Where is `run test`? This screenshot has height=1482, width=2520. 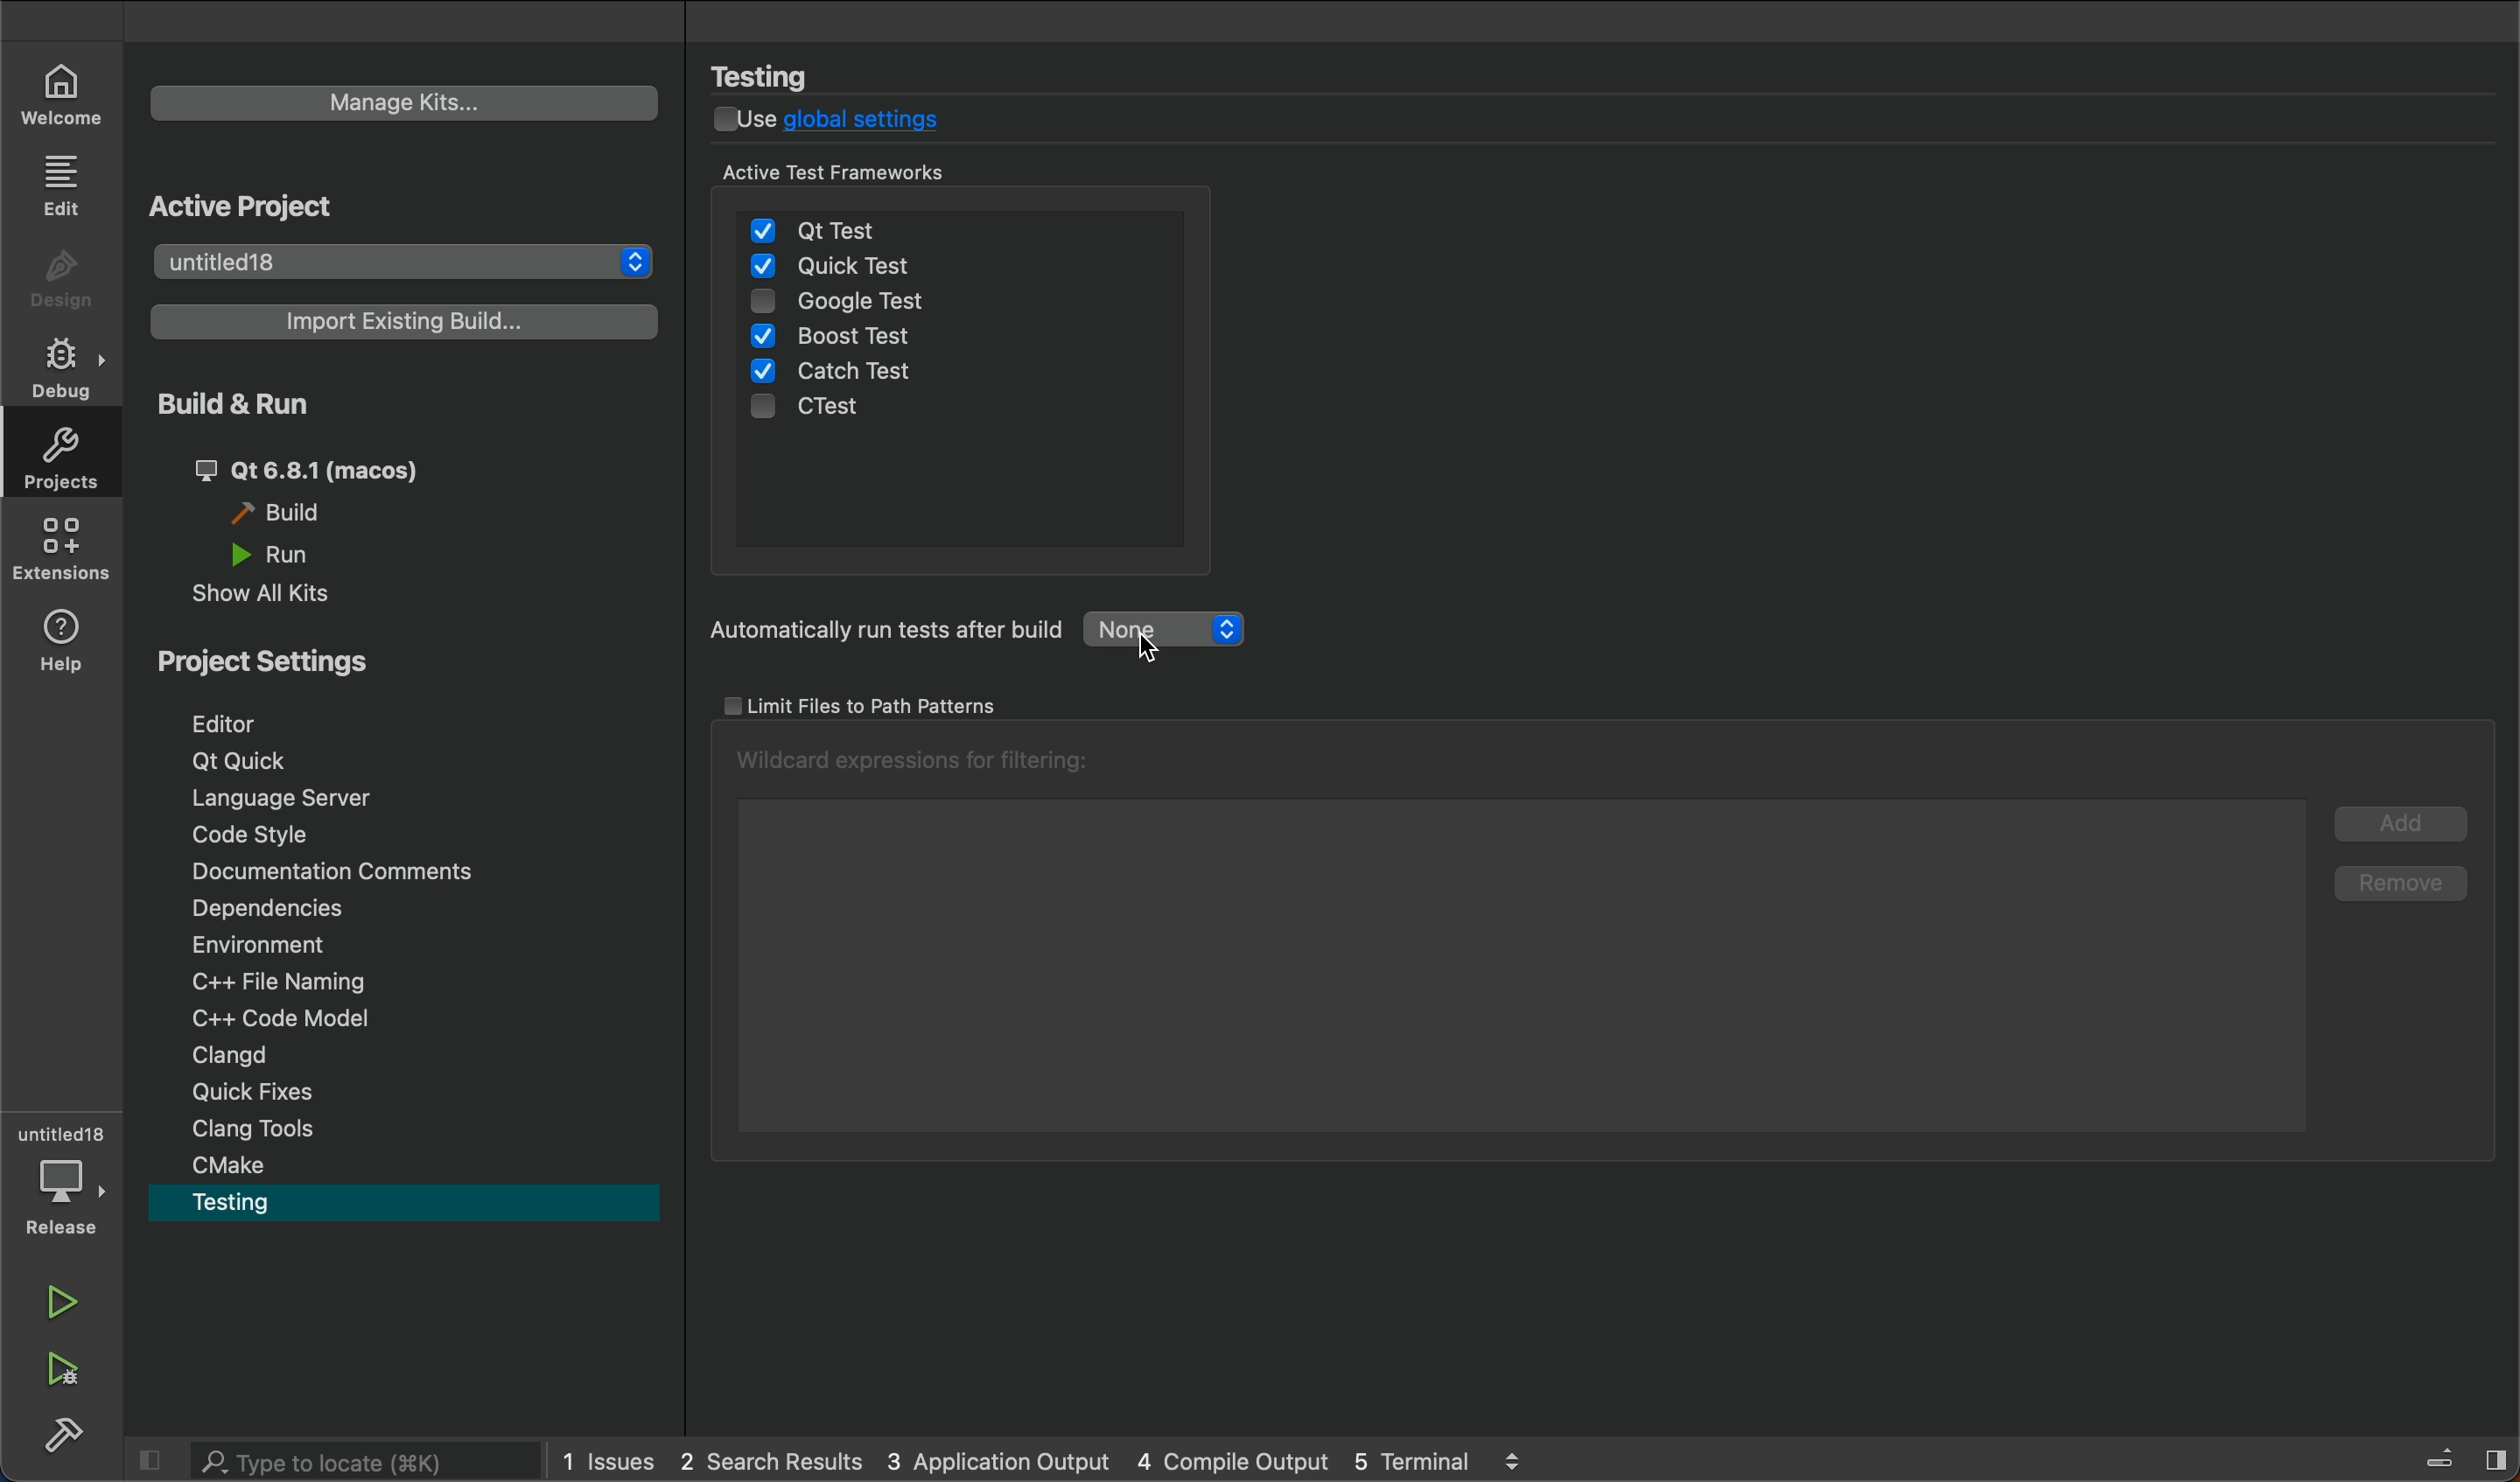 run test is located at coordinates (1020, 632).